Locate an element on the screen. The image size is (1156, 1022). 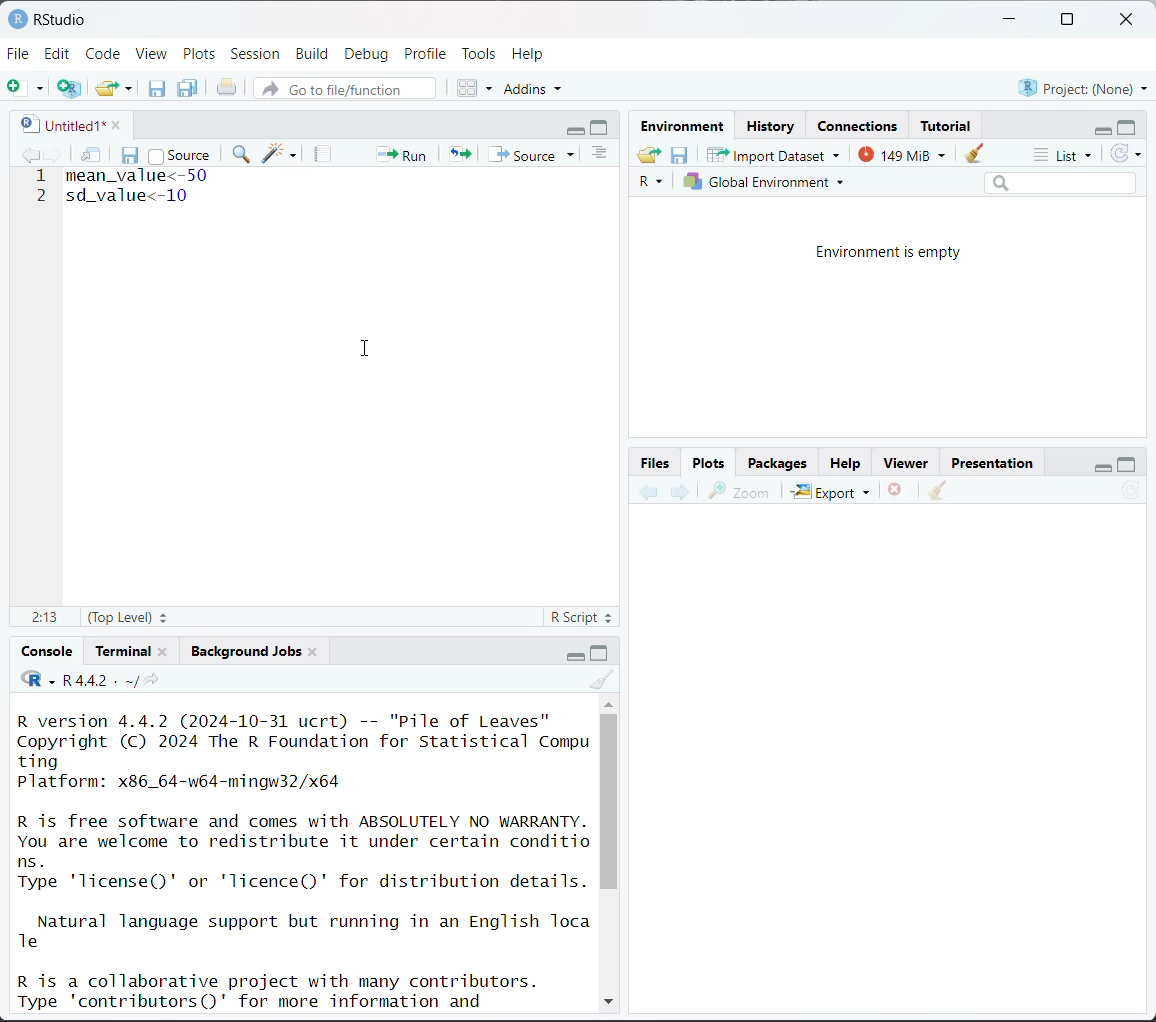
Debug is located at coordinates (366, 54).